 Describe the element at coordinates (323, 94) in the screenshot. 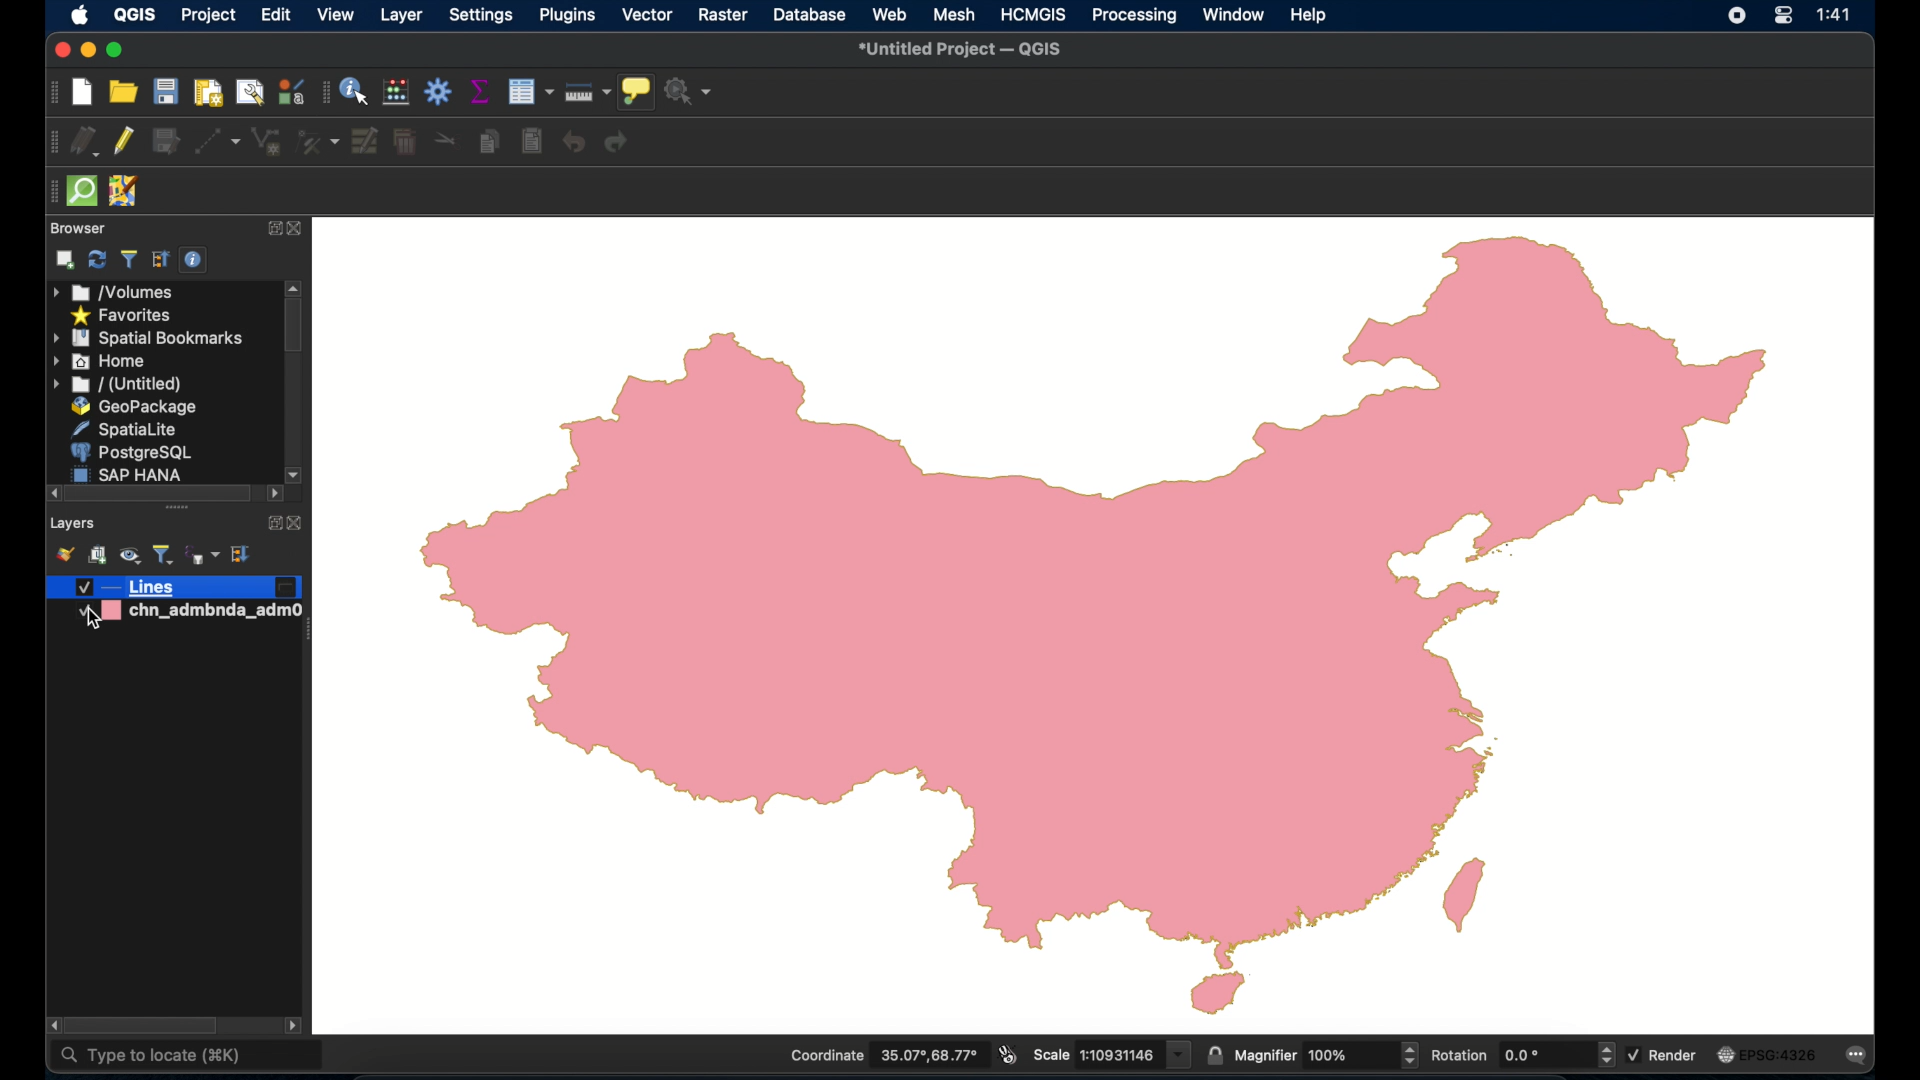

I see `attributes toolbar` at that location.